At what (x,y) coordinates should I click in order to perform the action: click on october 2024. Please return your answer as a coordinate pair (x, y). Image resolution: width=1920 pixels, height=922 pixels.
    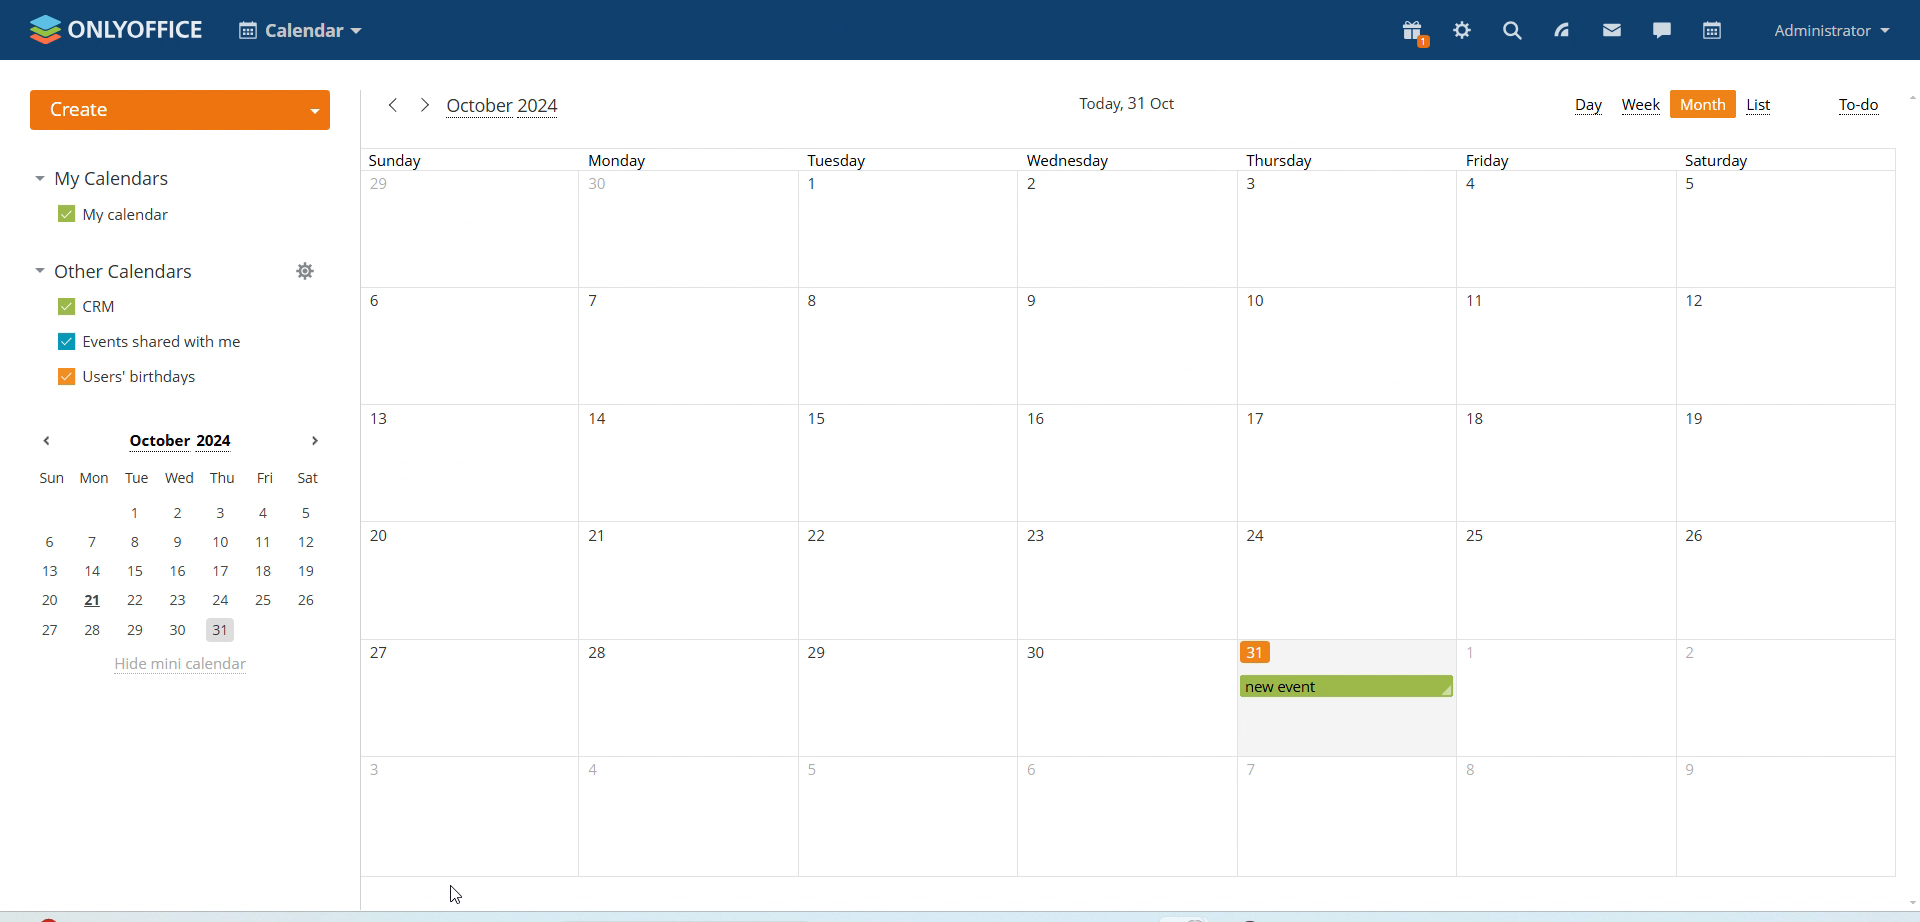
    Looking at the image, I should click on (179, 442).